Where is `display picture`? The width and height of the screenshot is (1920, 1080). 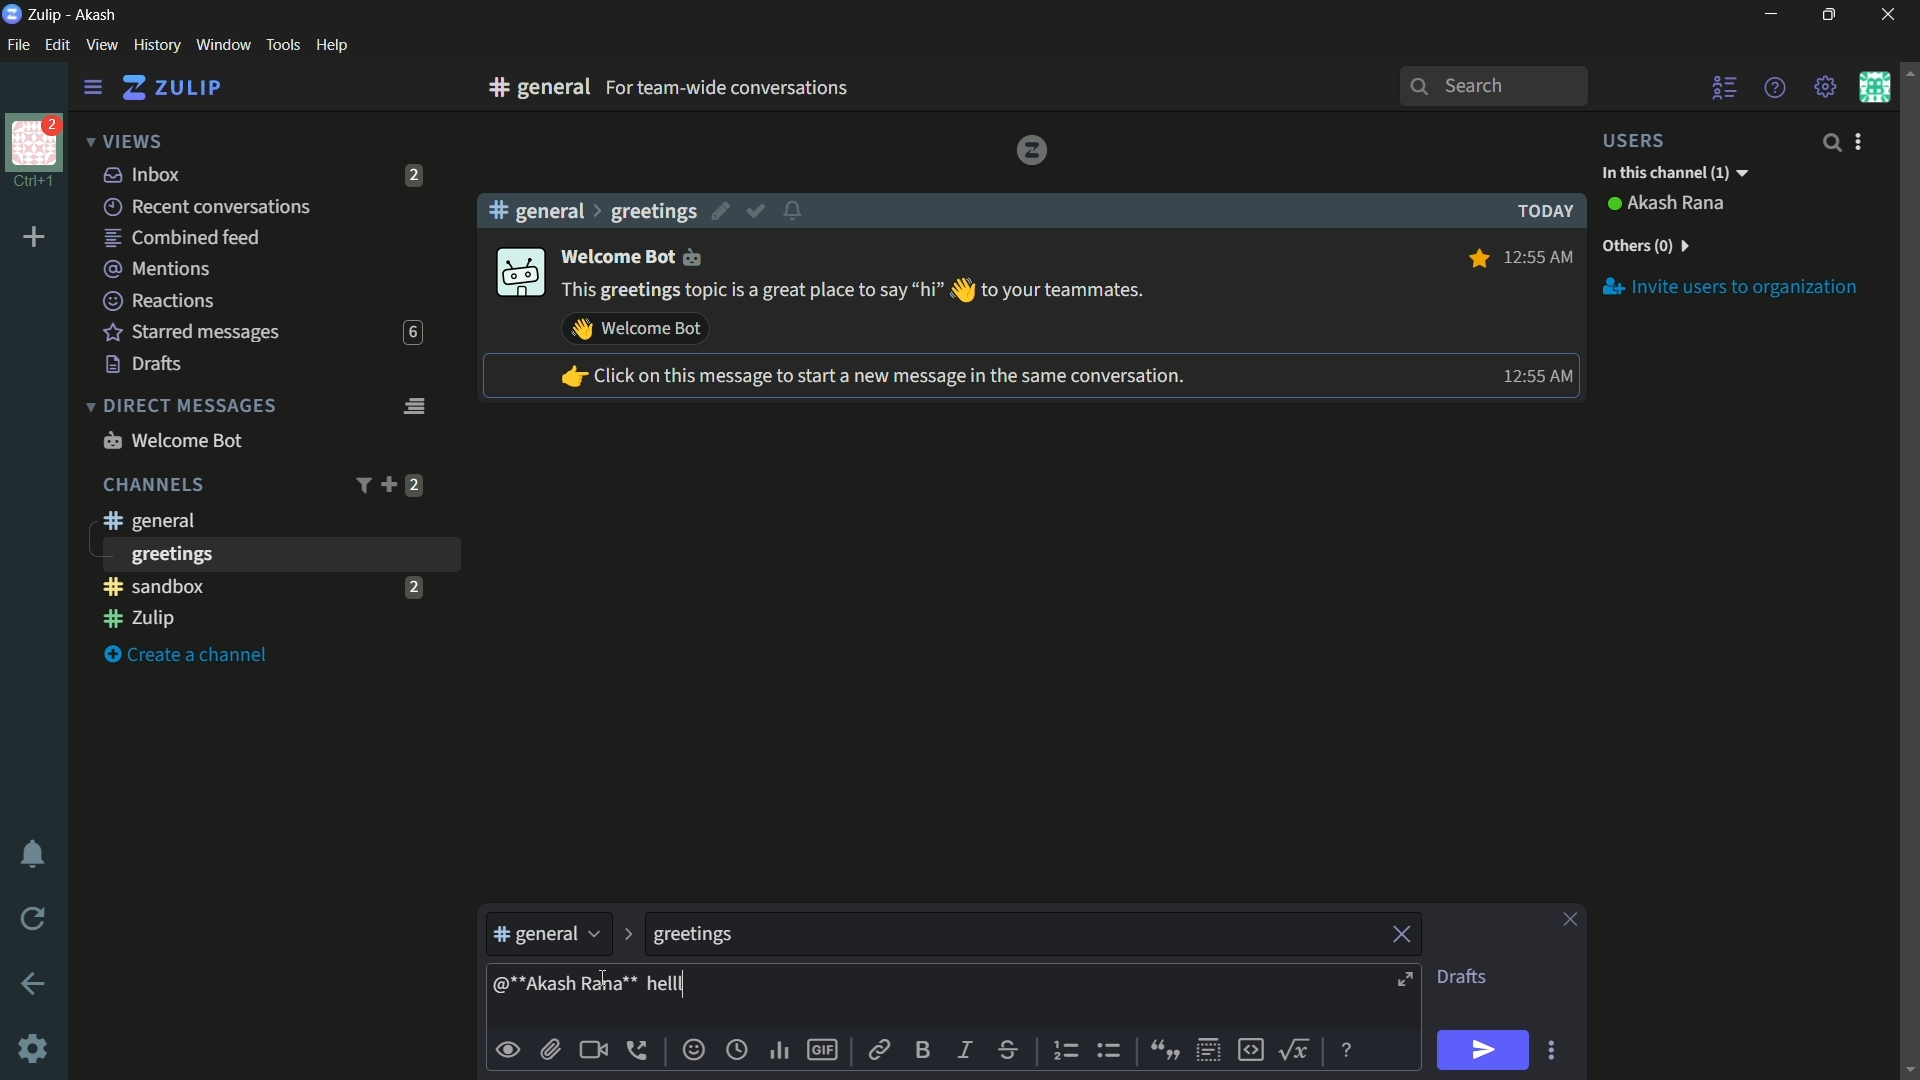
display picture is located at coordinates (518, 274).